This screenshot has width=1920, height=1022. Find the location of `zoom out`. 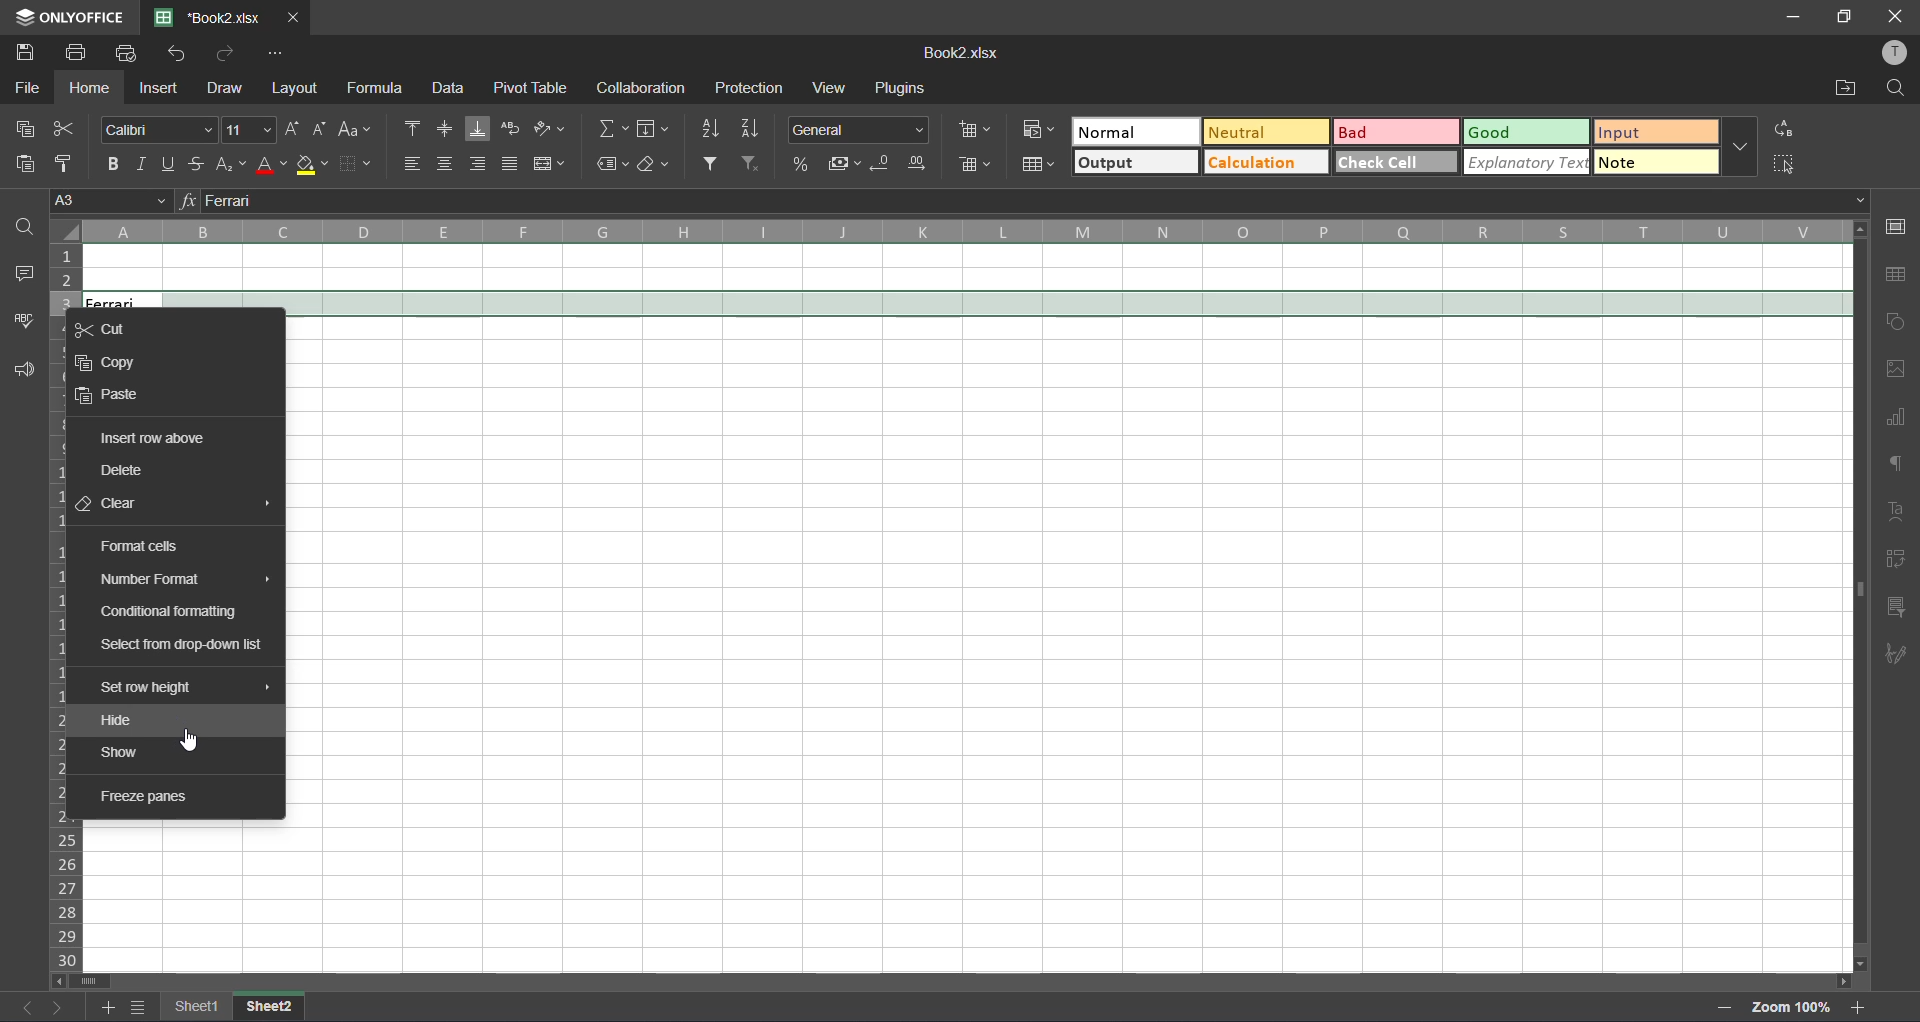

zoom out is located at coordinates (1726, 1007).